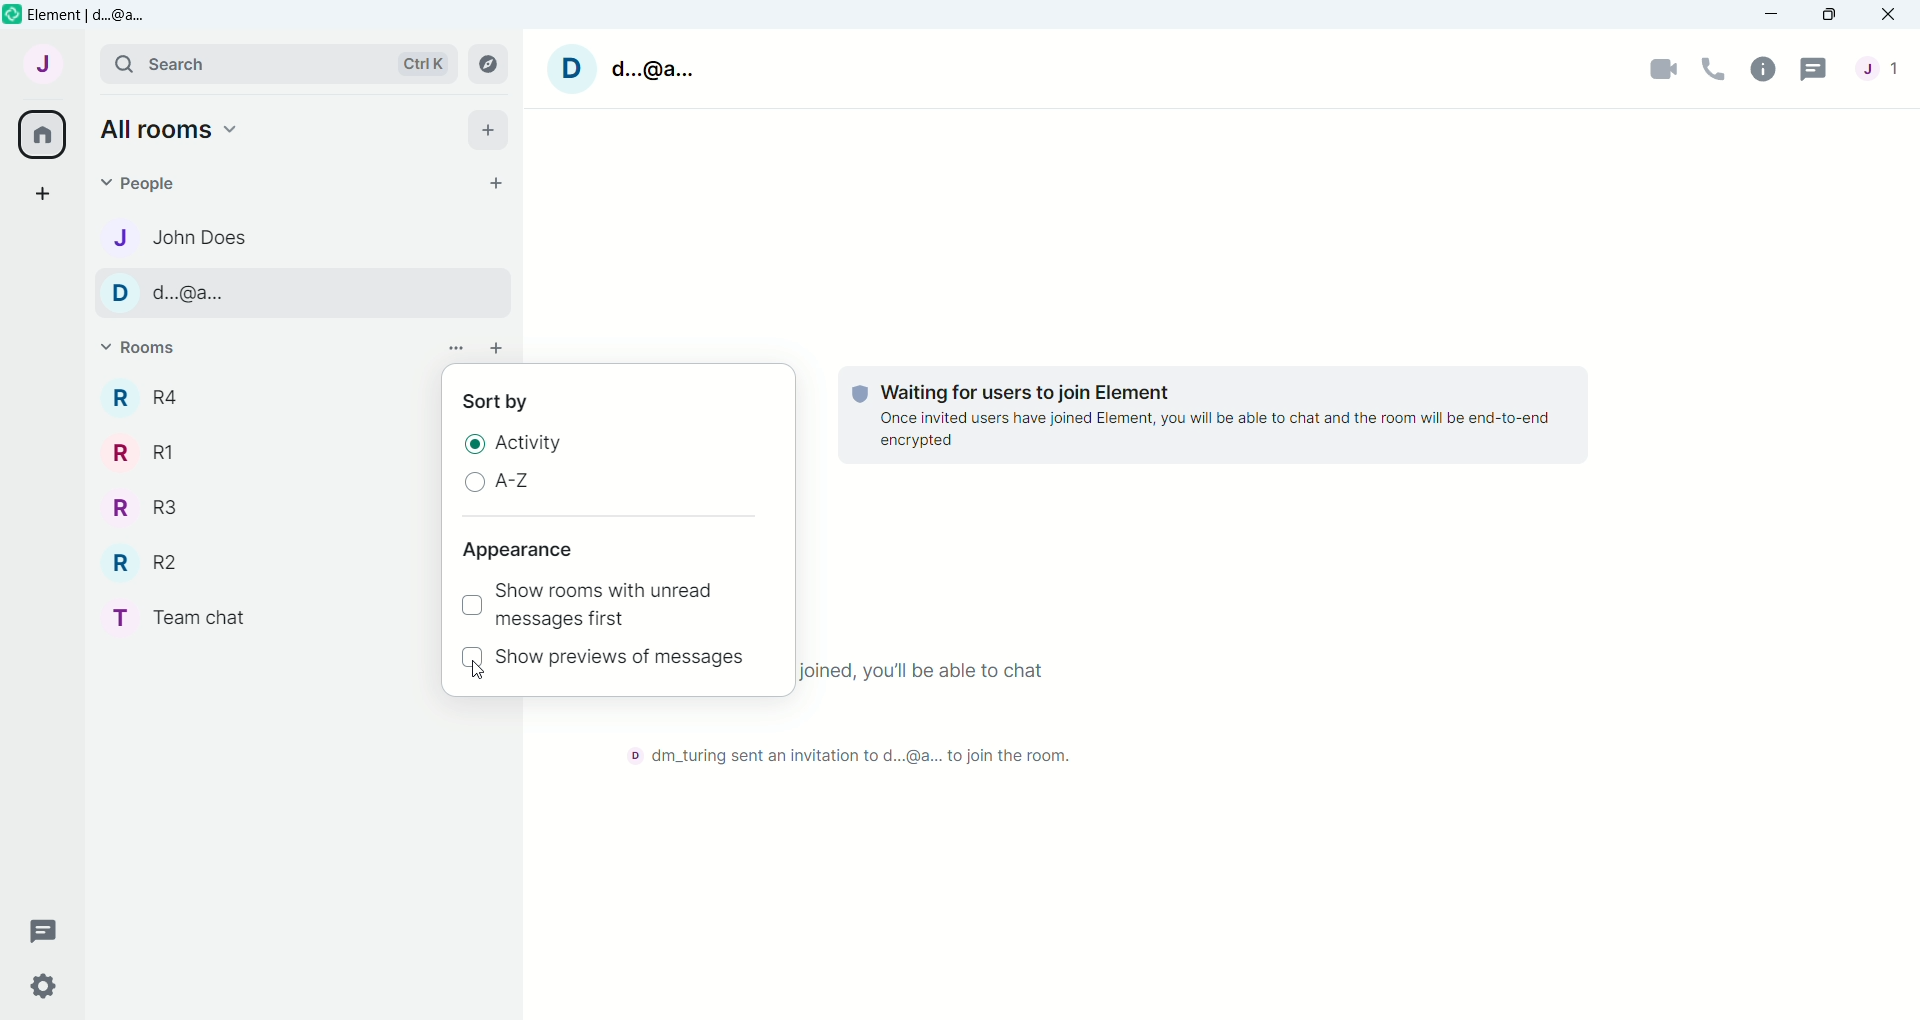 This screenshot has height=1020, width=1920. Describe the element at coordinates (475, 484) in the screenshot. I see `Radio Button` at that location.